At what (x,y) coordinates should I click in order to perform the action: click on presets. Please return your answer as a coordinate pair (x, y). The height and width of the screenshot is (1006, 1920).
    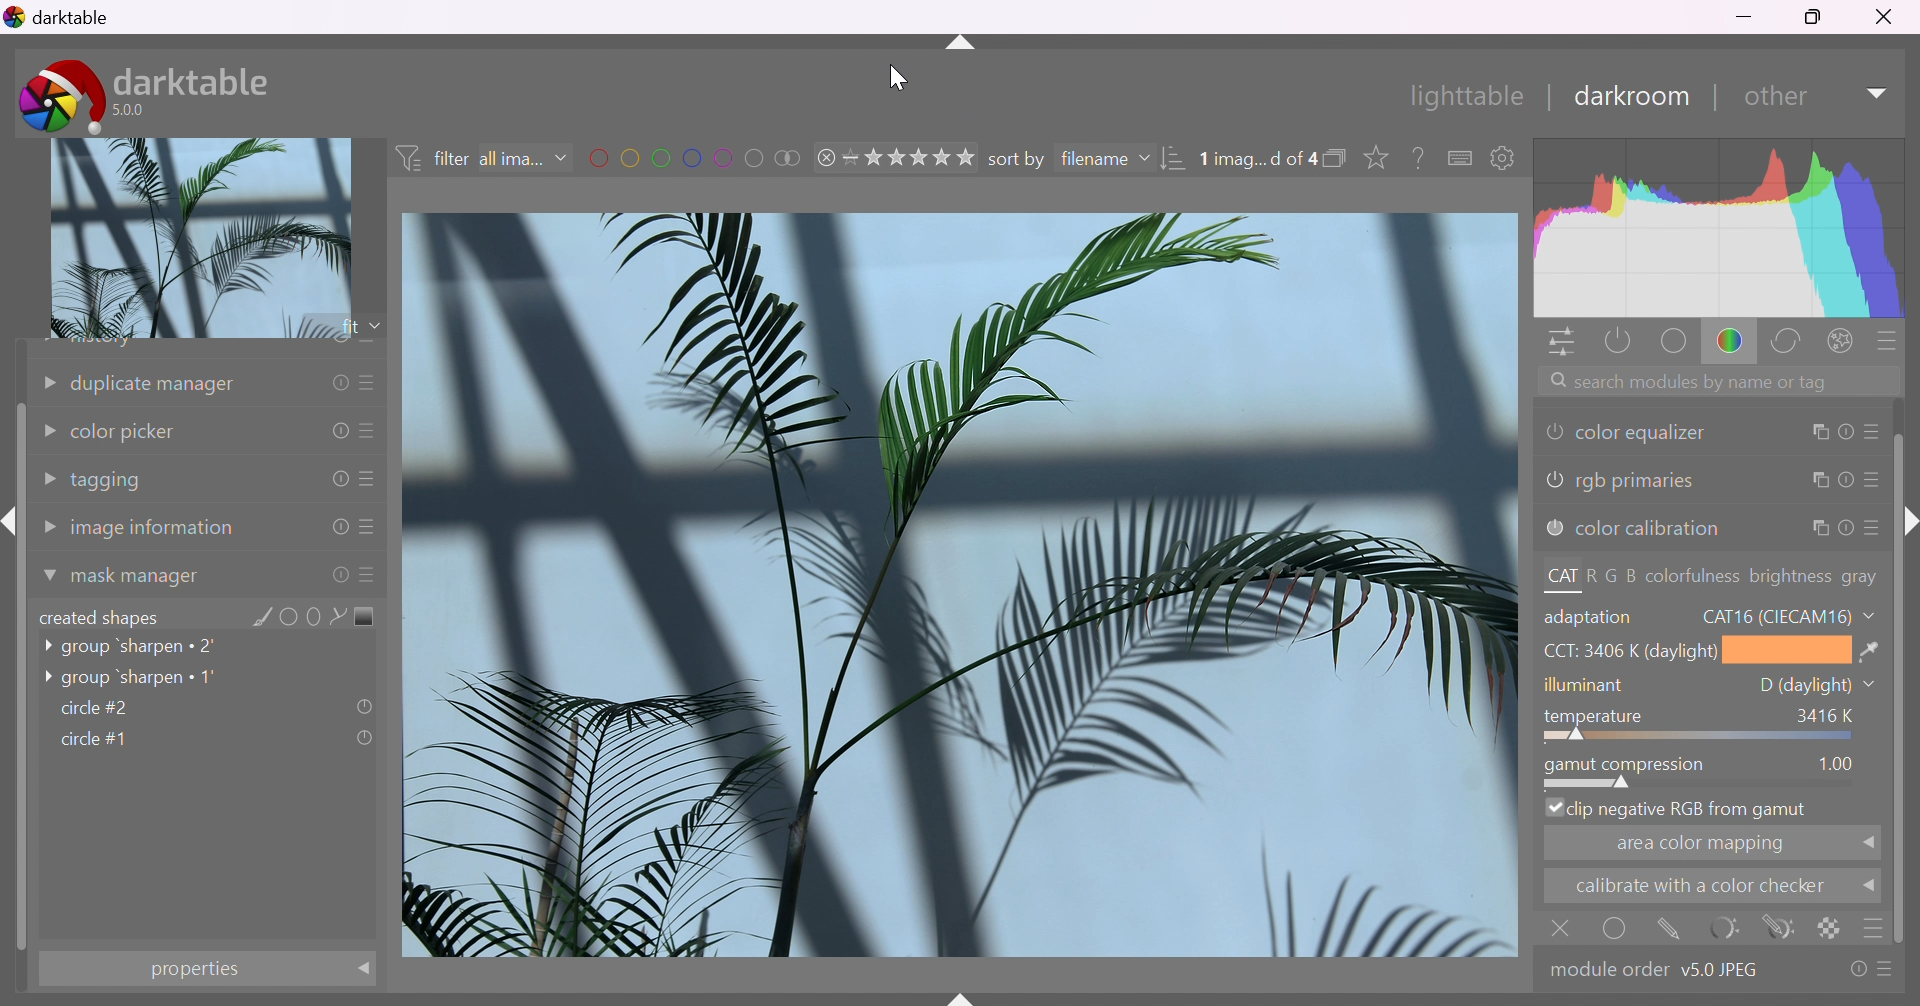
    Looking at the image, I should click on (1888, 343).